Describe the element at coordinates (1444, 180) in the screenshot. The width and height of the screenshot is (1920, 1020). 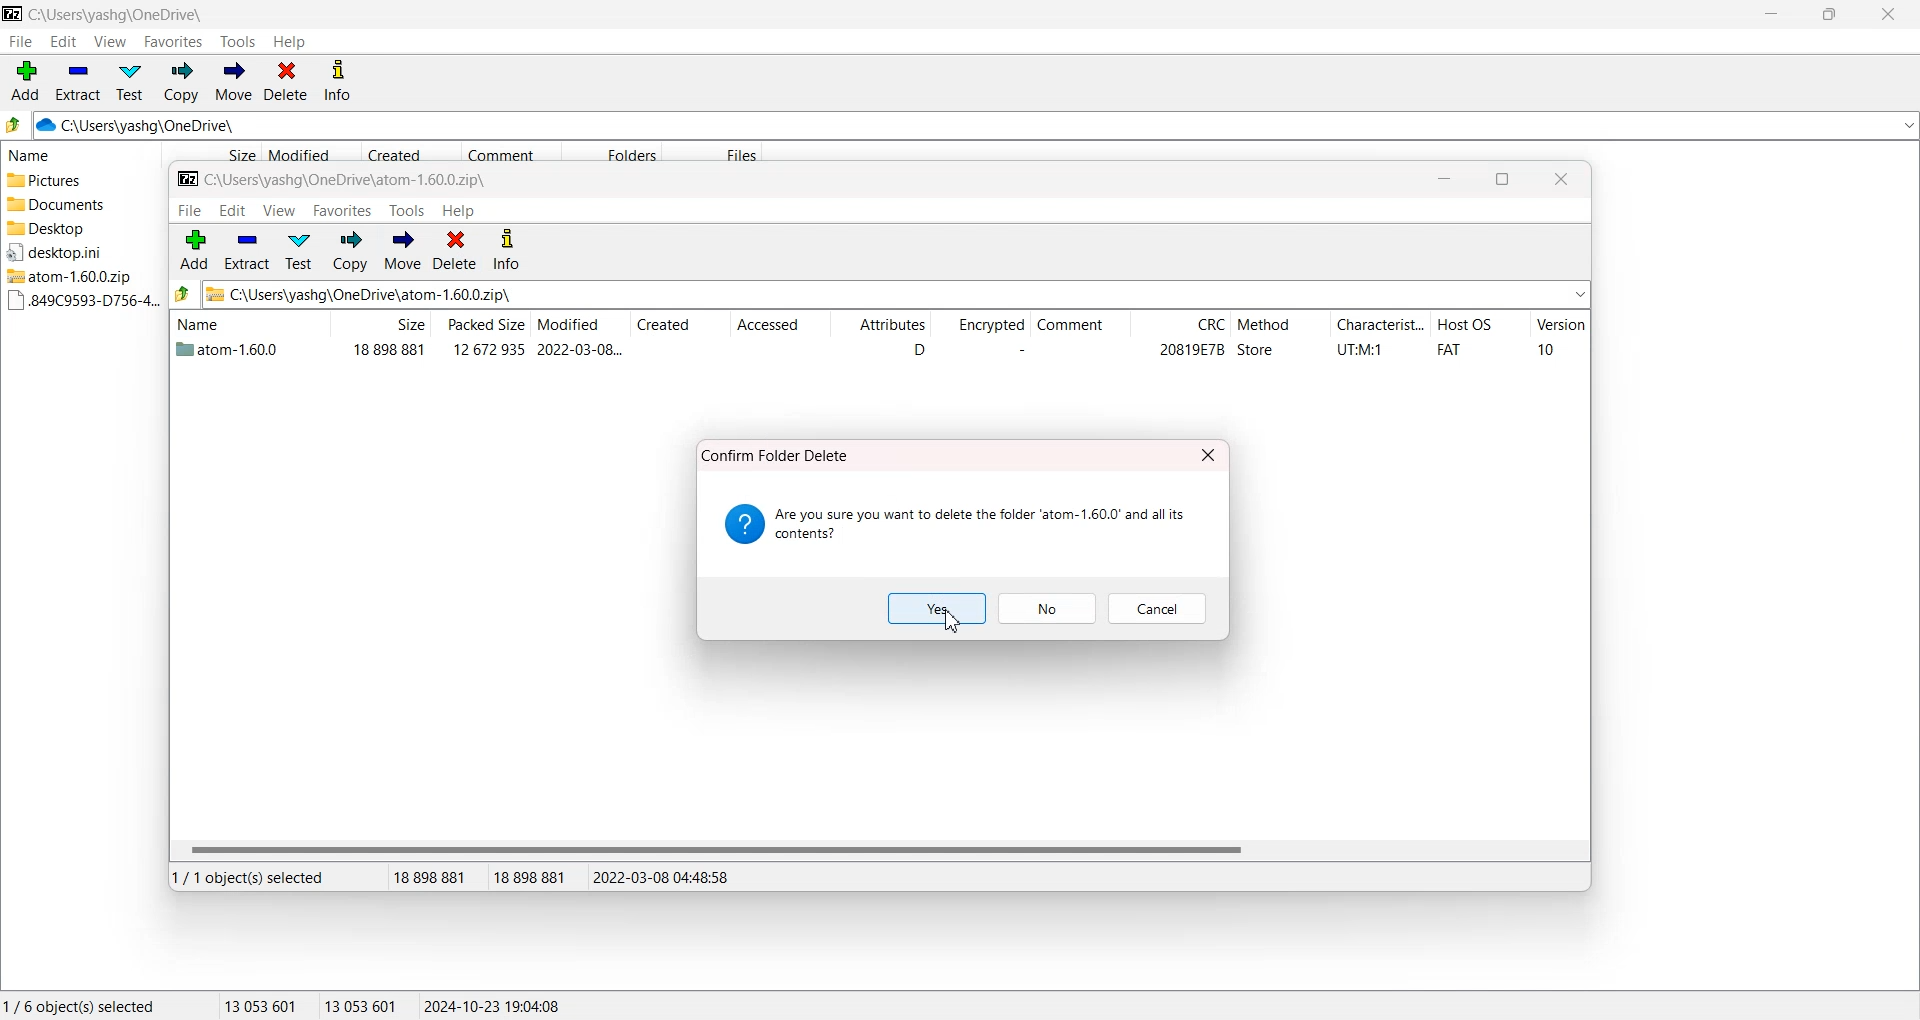
I see `minimize` at that location.